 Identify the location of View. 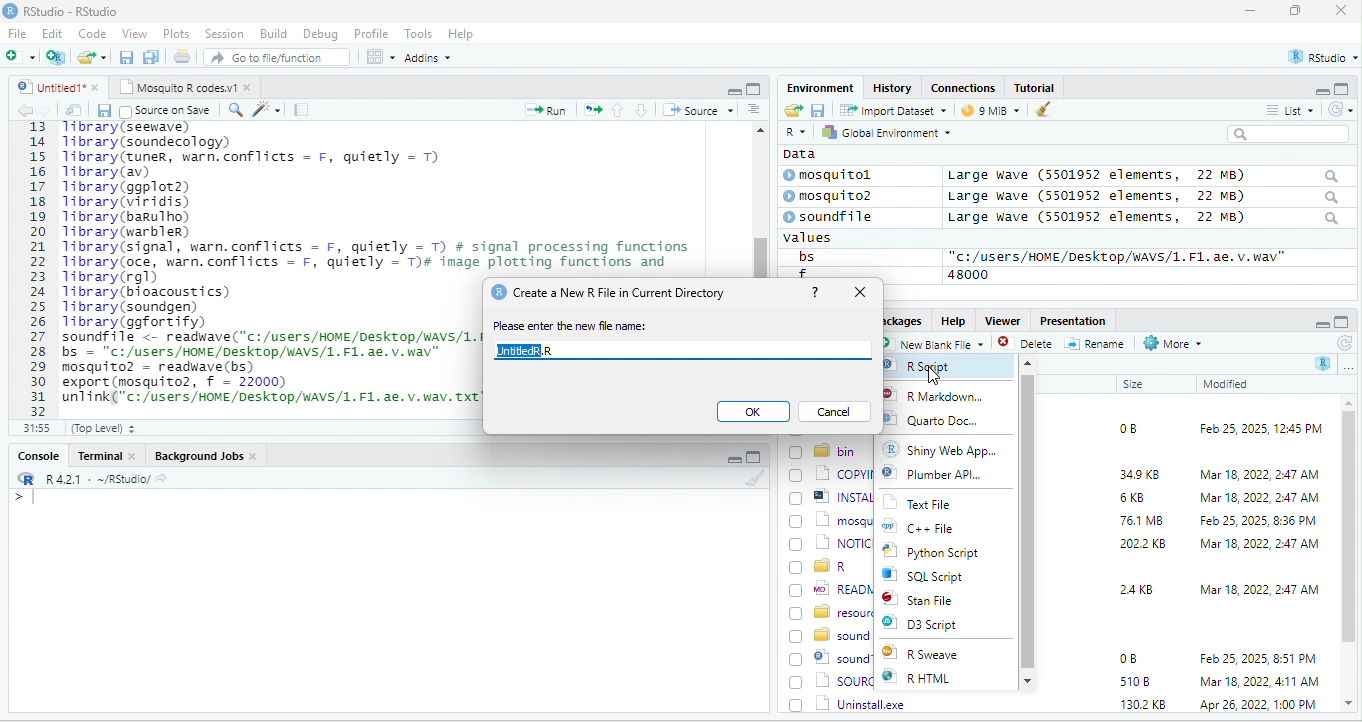
(133, 35).